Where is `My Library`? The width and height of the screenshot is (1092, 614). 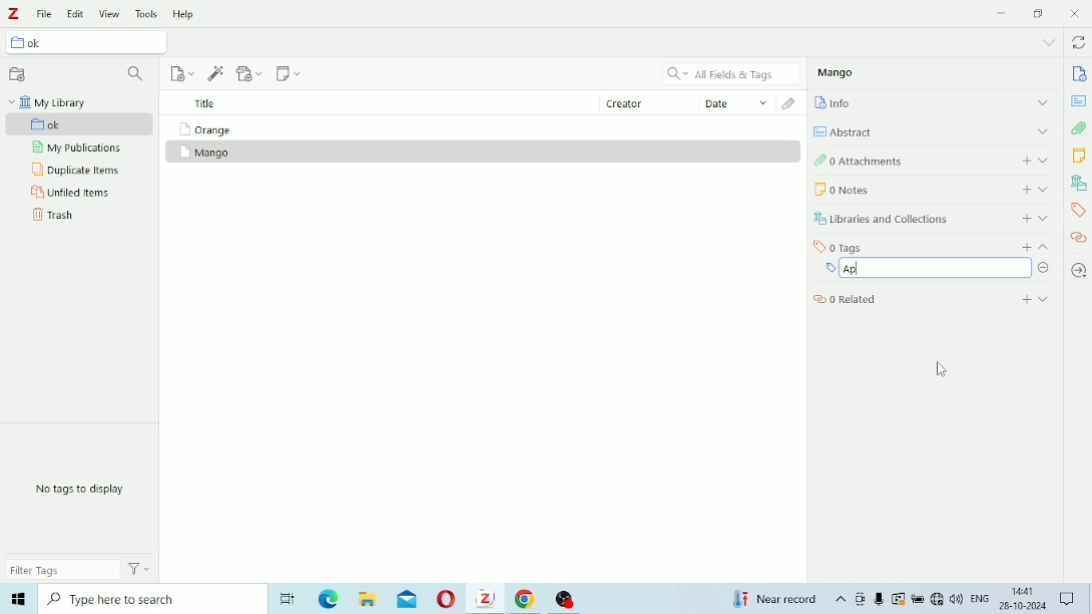
My Library is located at coordinates (49, 100).